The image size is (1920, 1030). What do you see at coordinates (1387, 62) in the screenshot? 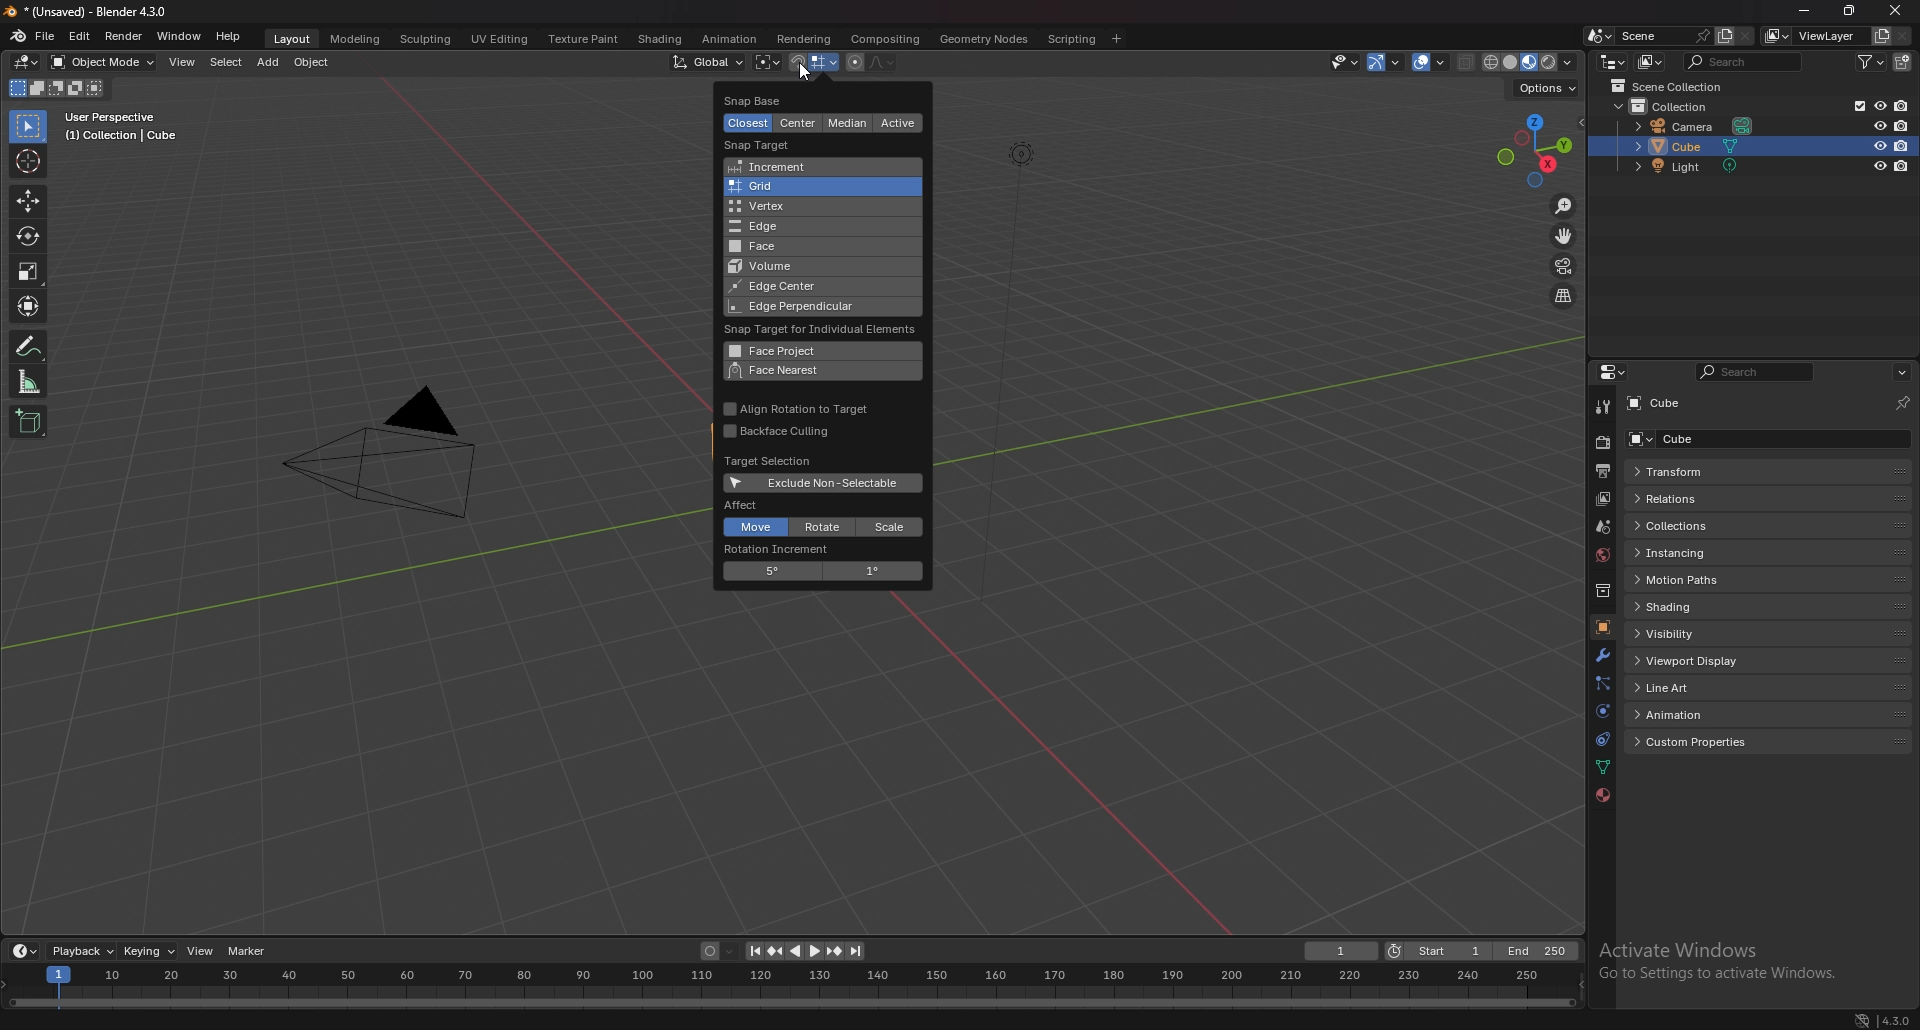
I see `gizmo` at bounding box center [1387, 62].